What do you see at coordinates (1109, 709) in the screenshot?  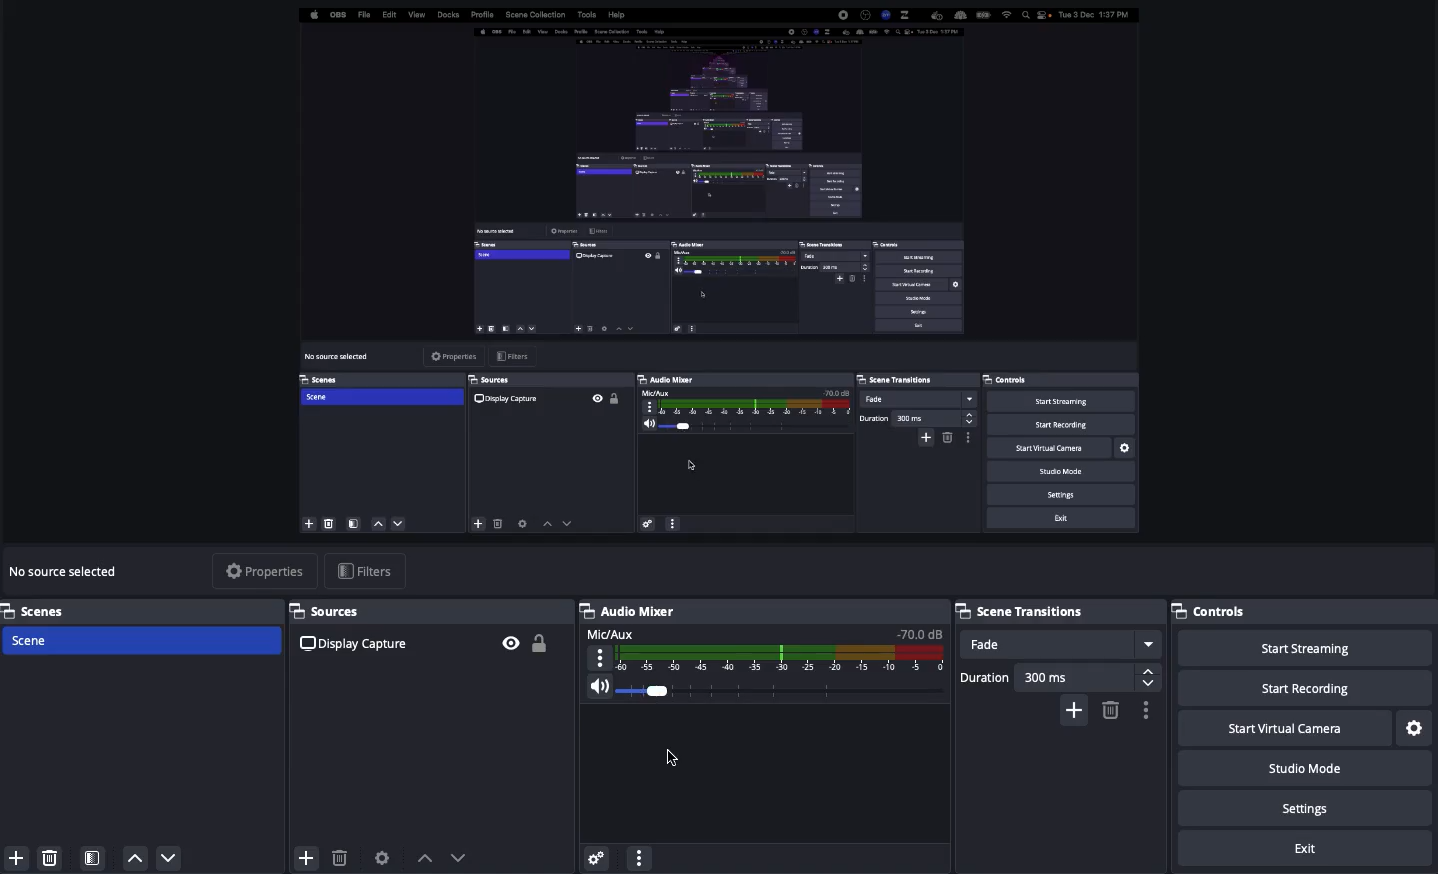 I see `Delete` at bounding box center [1109, 709].